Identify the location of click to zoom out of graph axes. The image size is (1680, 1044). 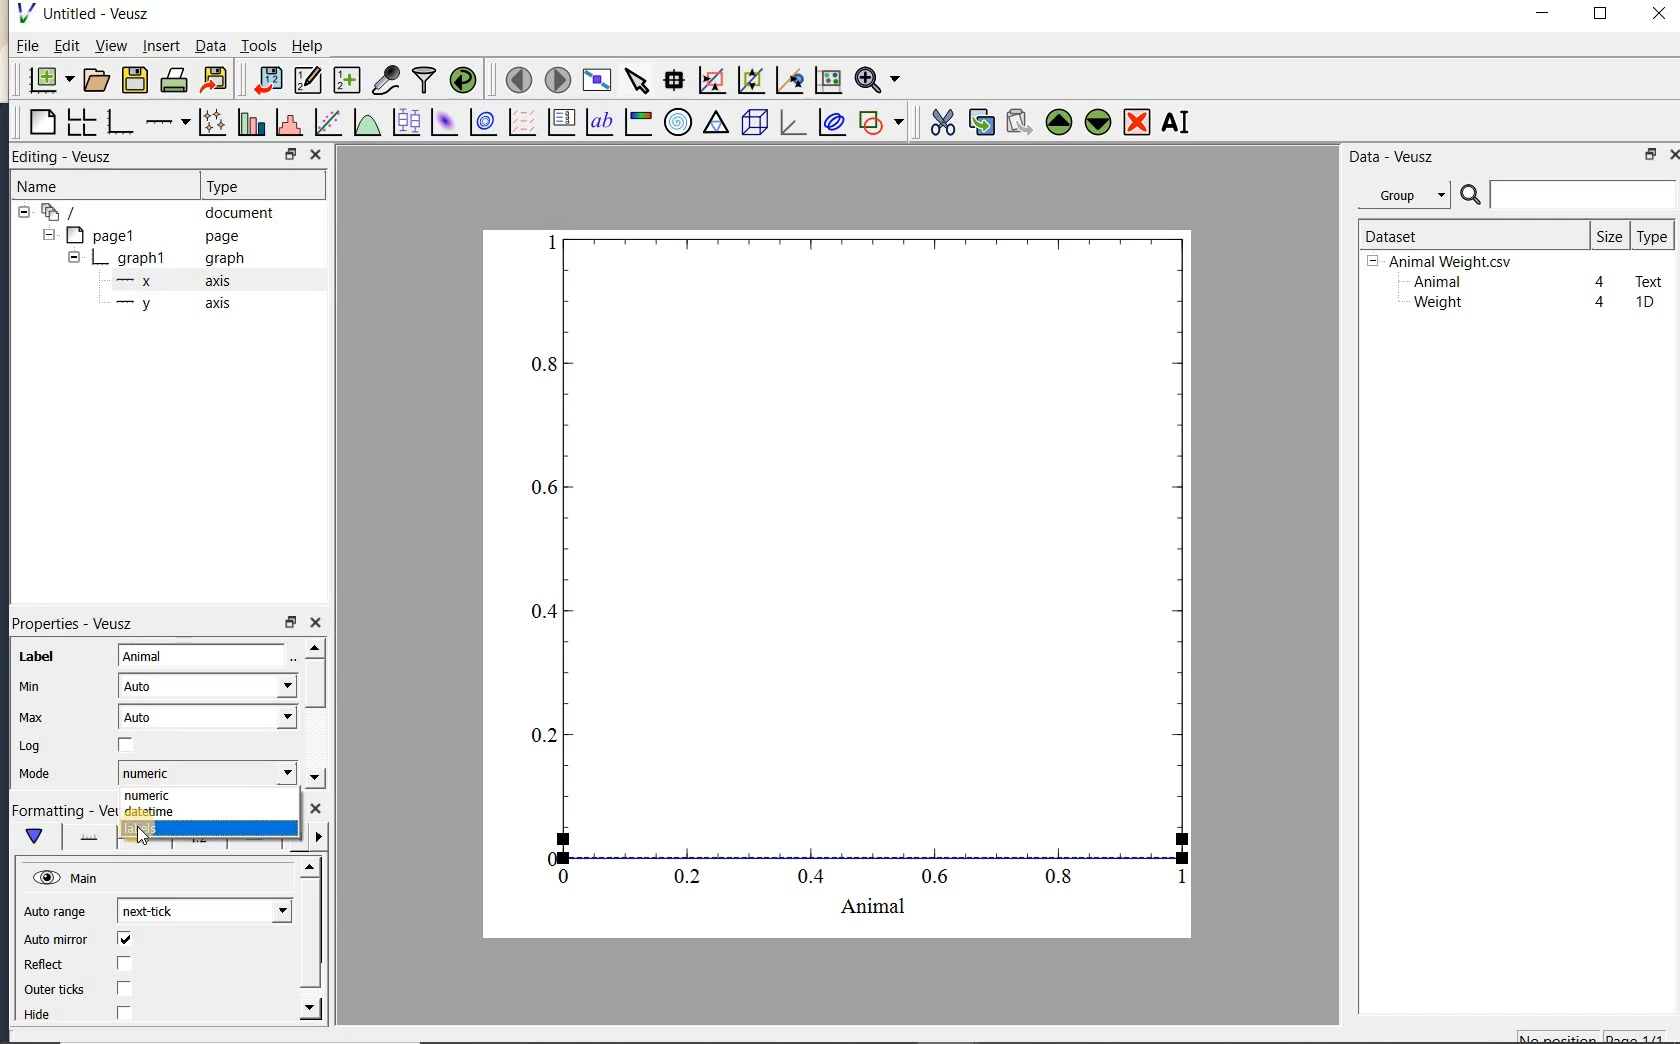
(752, 79).